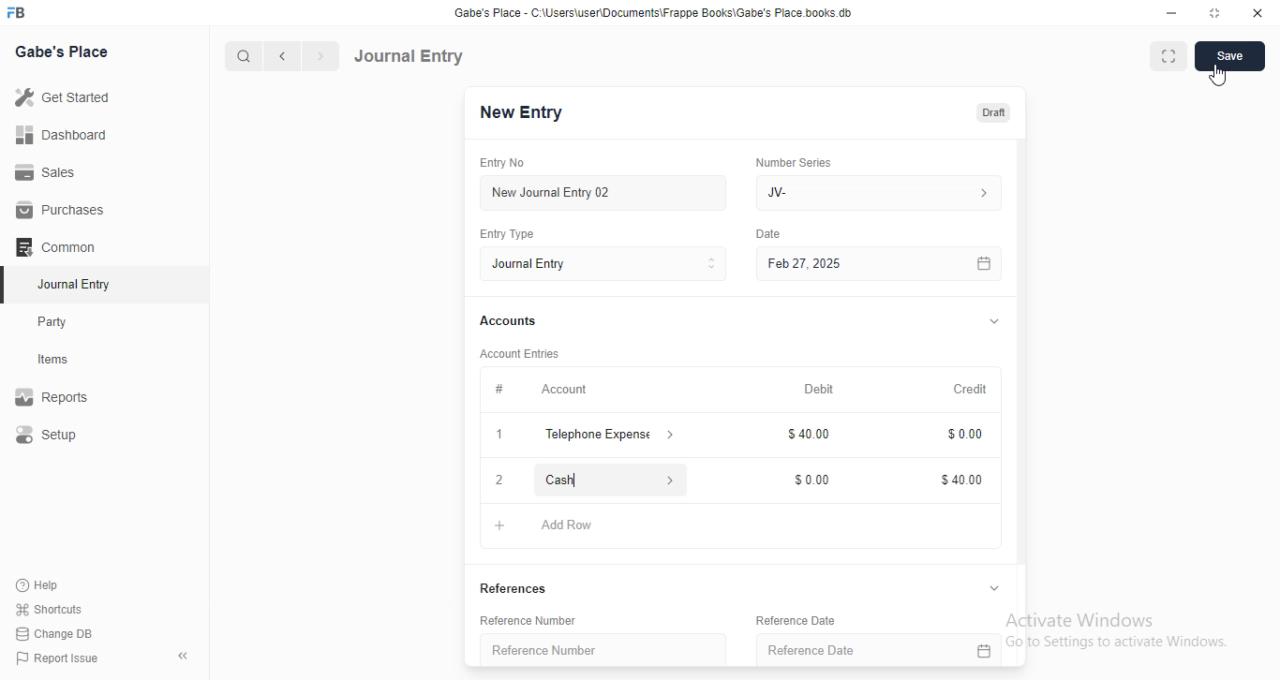 Image resolution: width=1280 pixels, height=680 pixels. I want to click on cursor, so click(1219, 76).